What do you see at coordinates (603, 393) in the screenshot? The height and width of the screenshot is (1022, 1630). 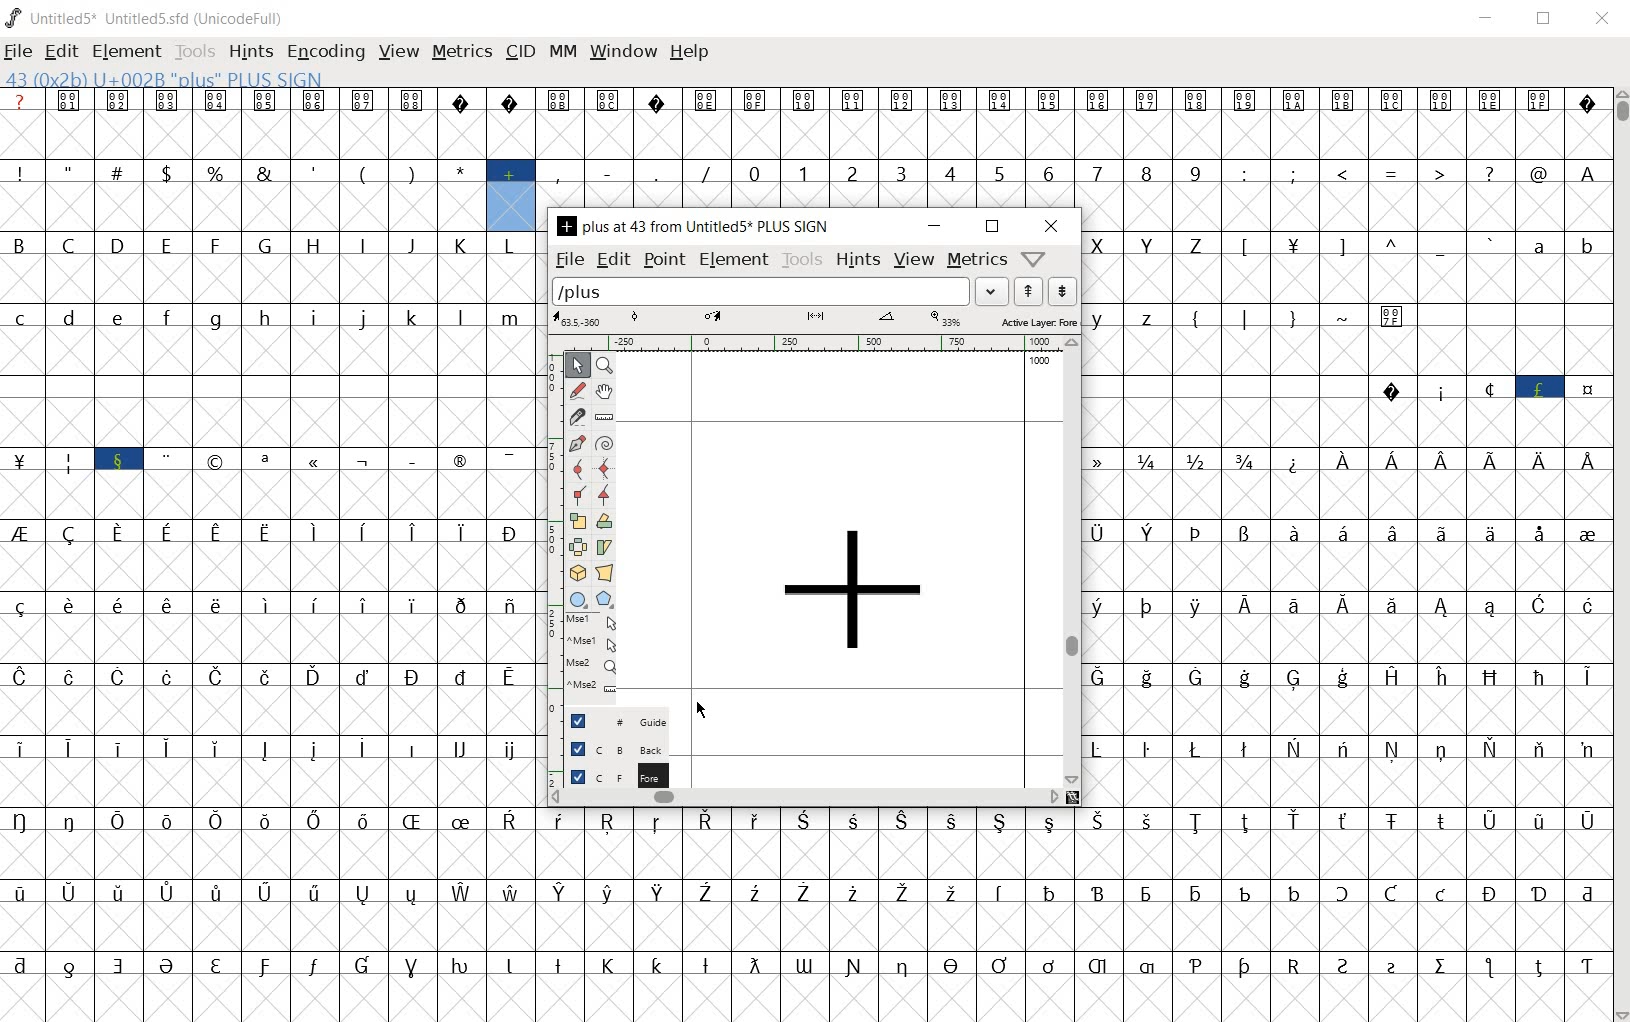 I see `scroll by hand` at bounding box center [603, 393].